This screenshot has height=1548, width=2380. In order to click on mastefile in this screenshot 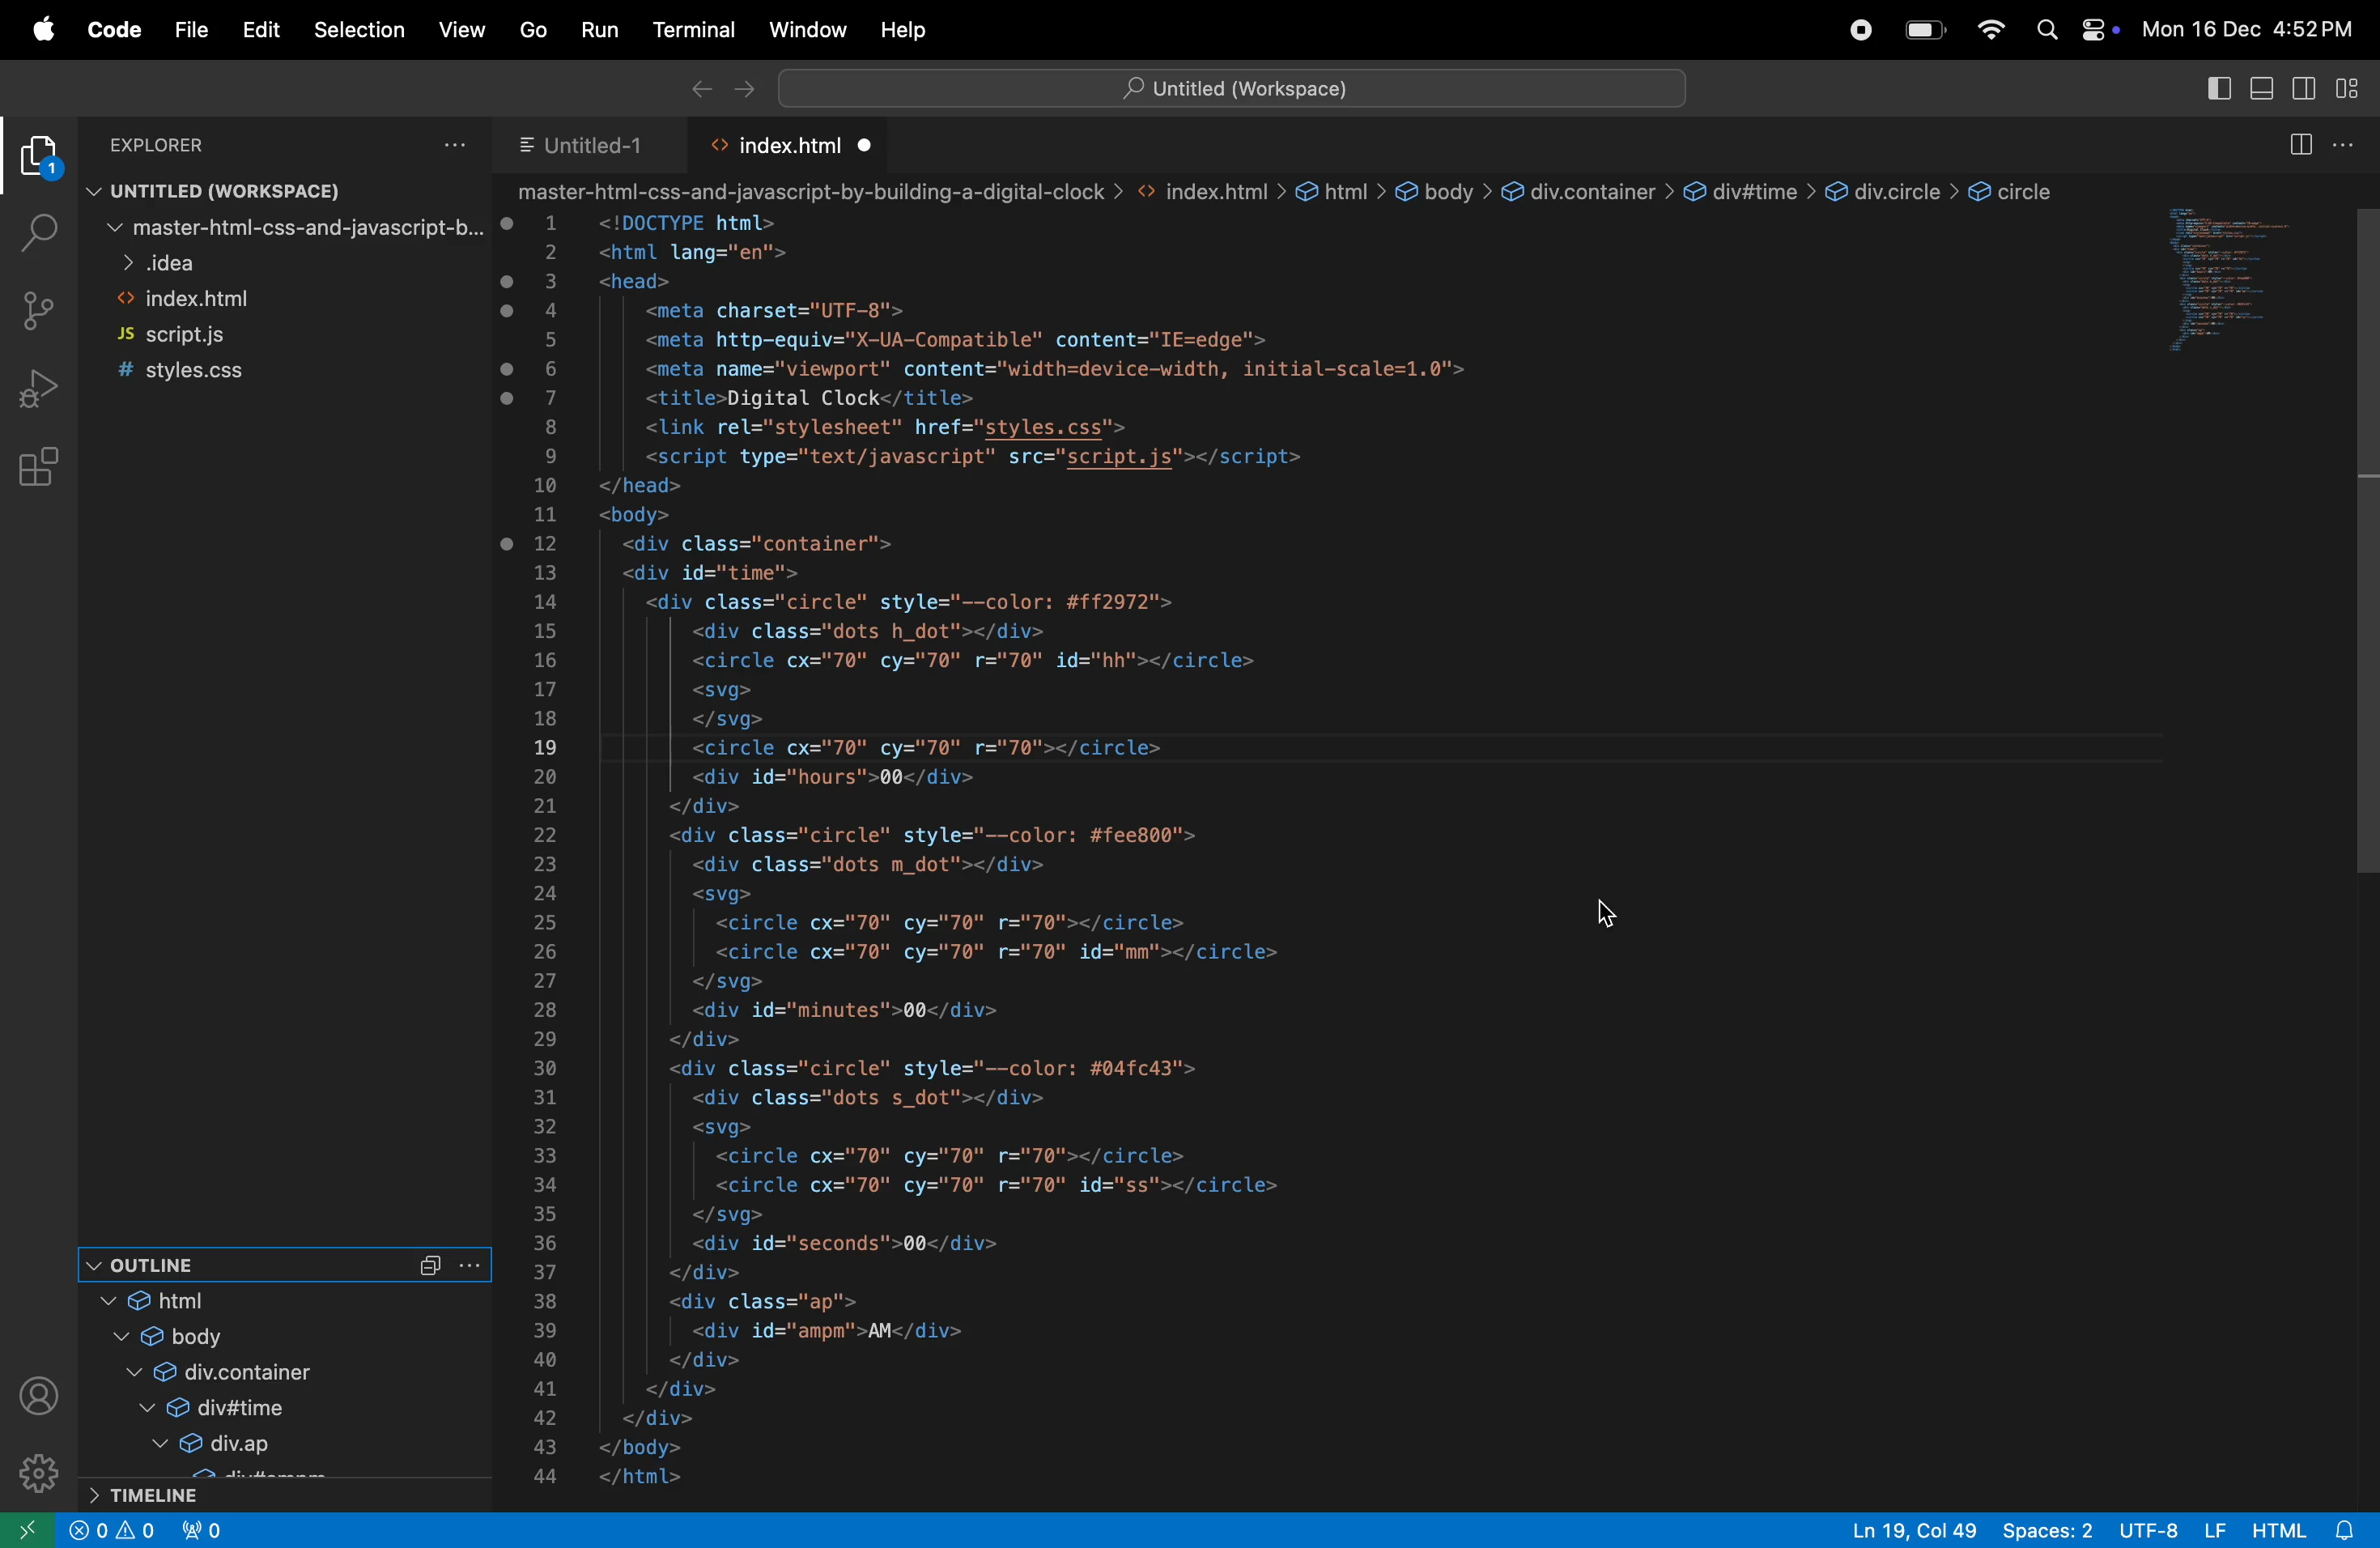, I will do `click(286, 227)`.